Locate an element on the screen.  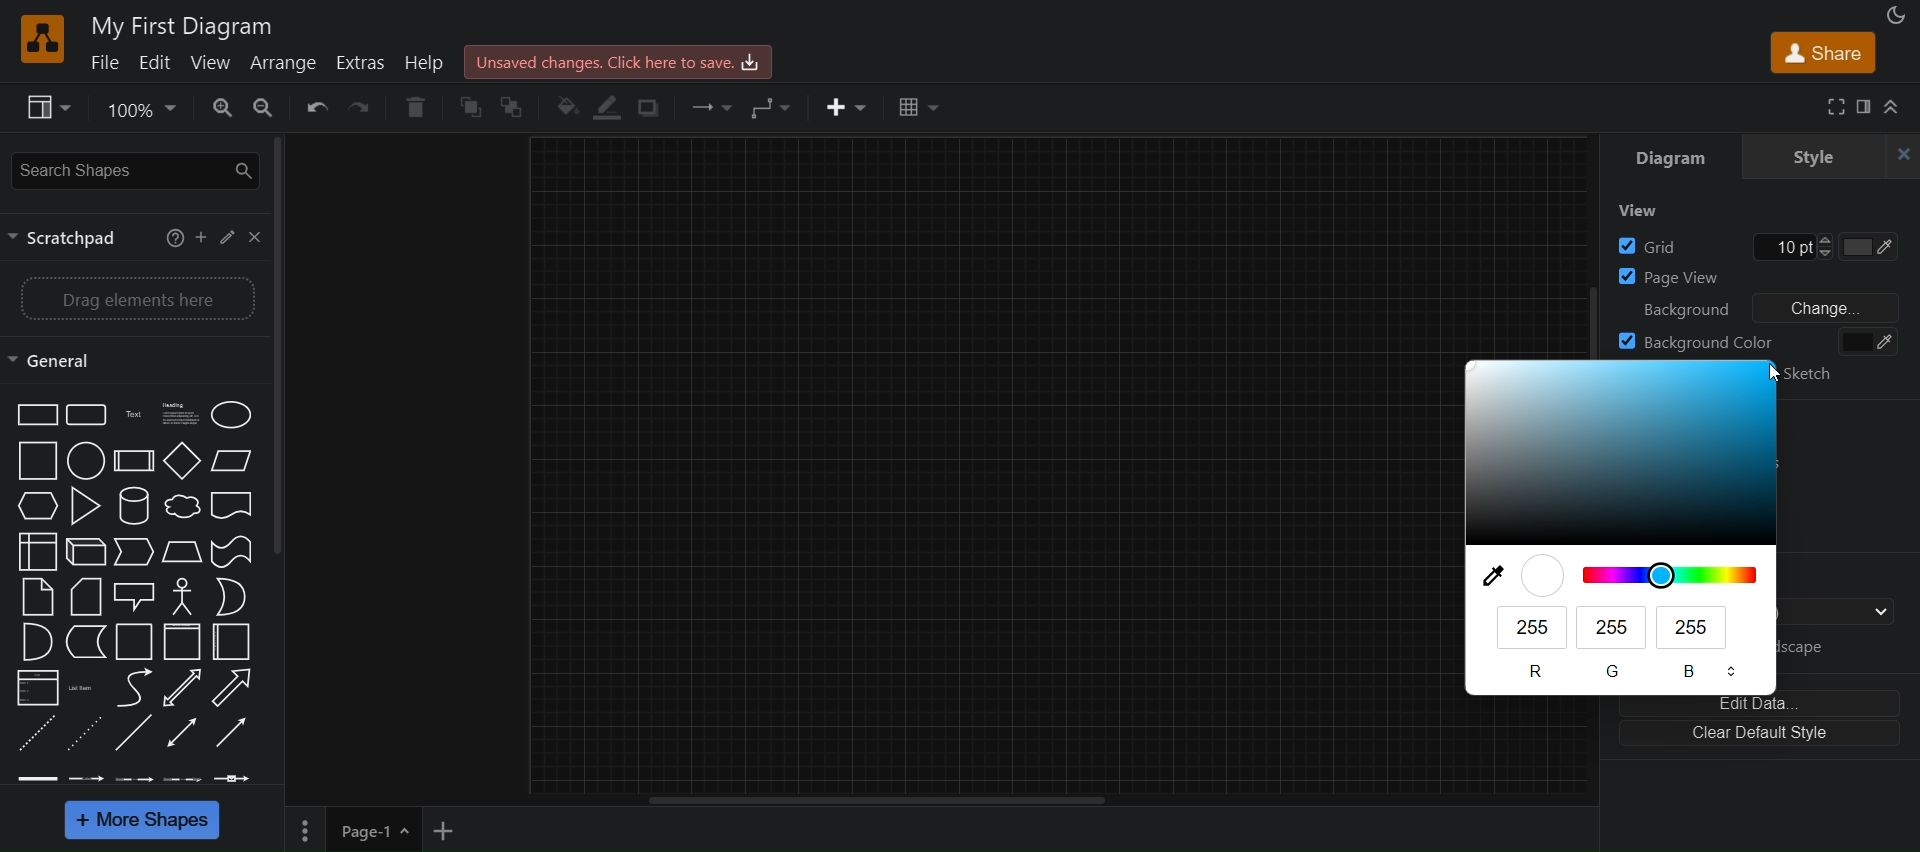
fill color is located at coordinates (567, 110).